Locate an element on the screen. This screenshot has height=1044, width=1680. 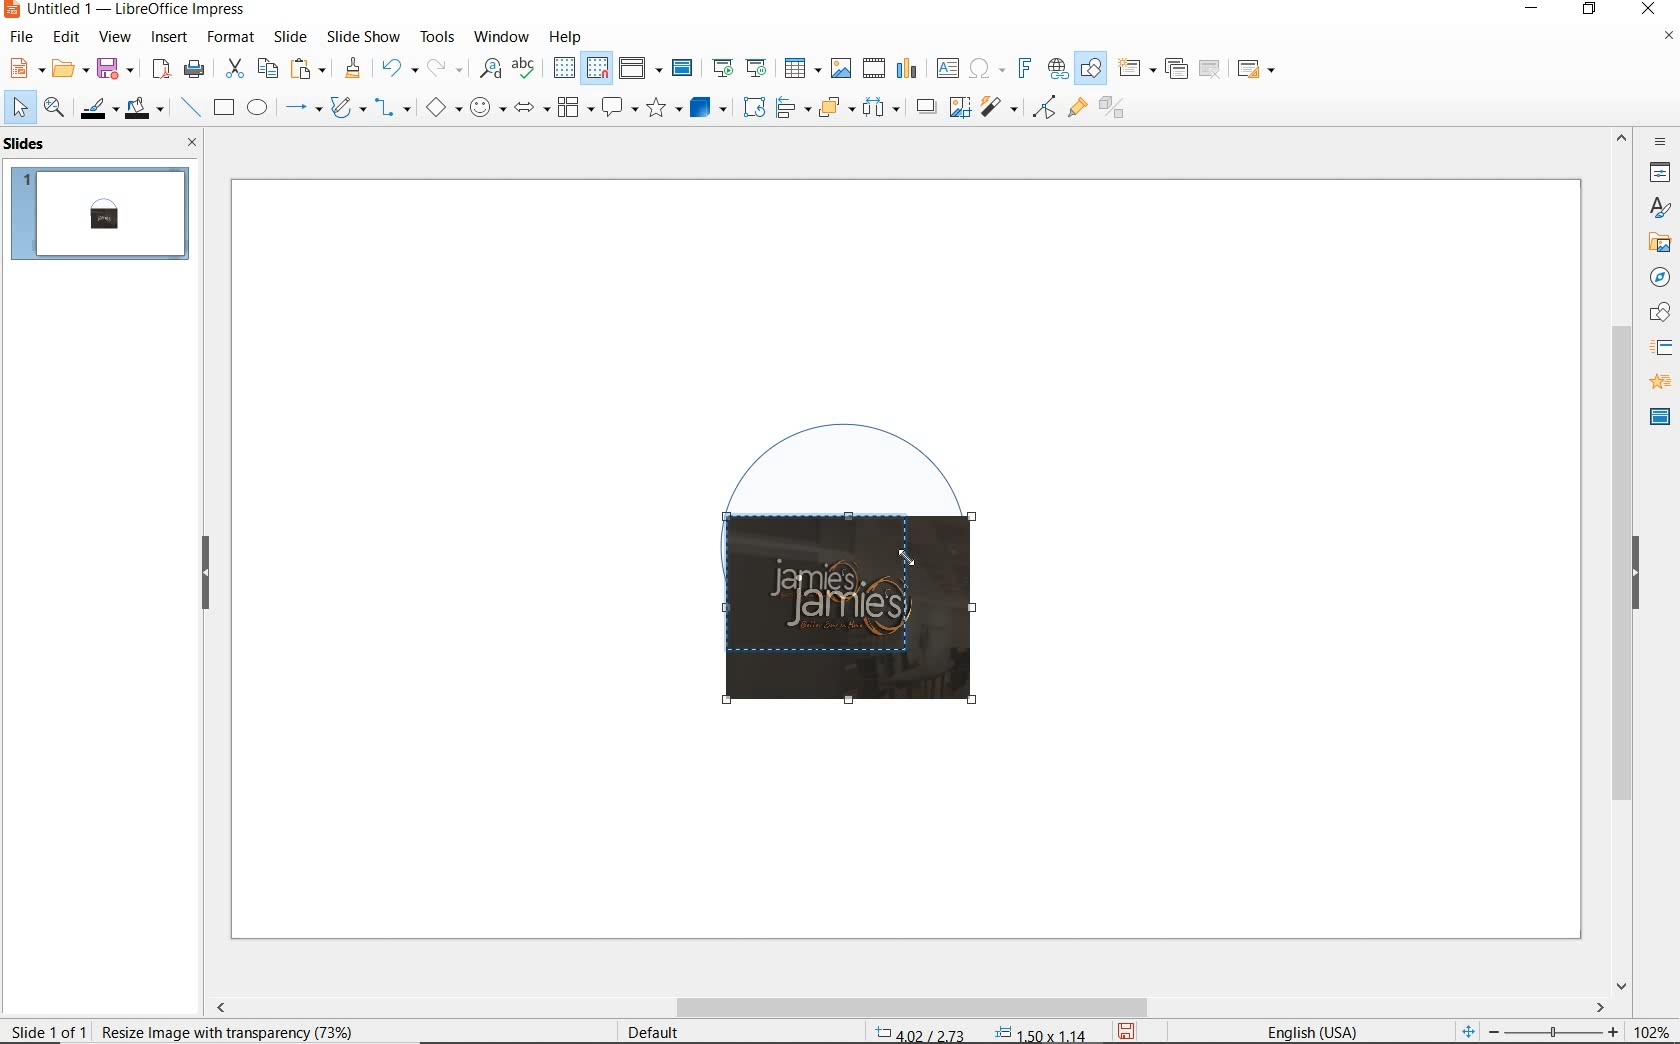
ellipse is located at coordinates (257, 109).